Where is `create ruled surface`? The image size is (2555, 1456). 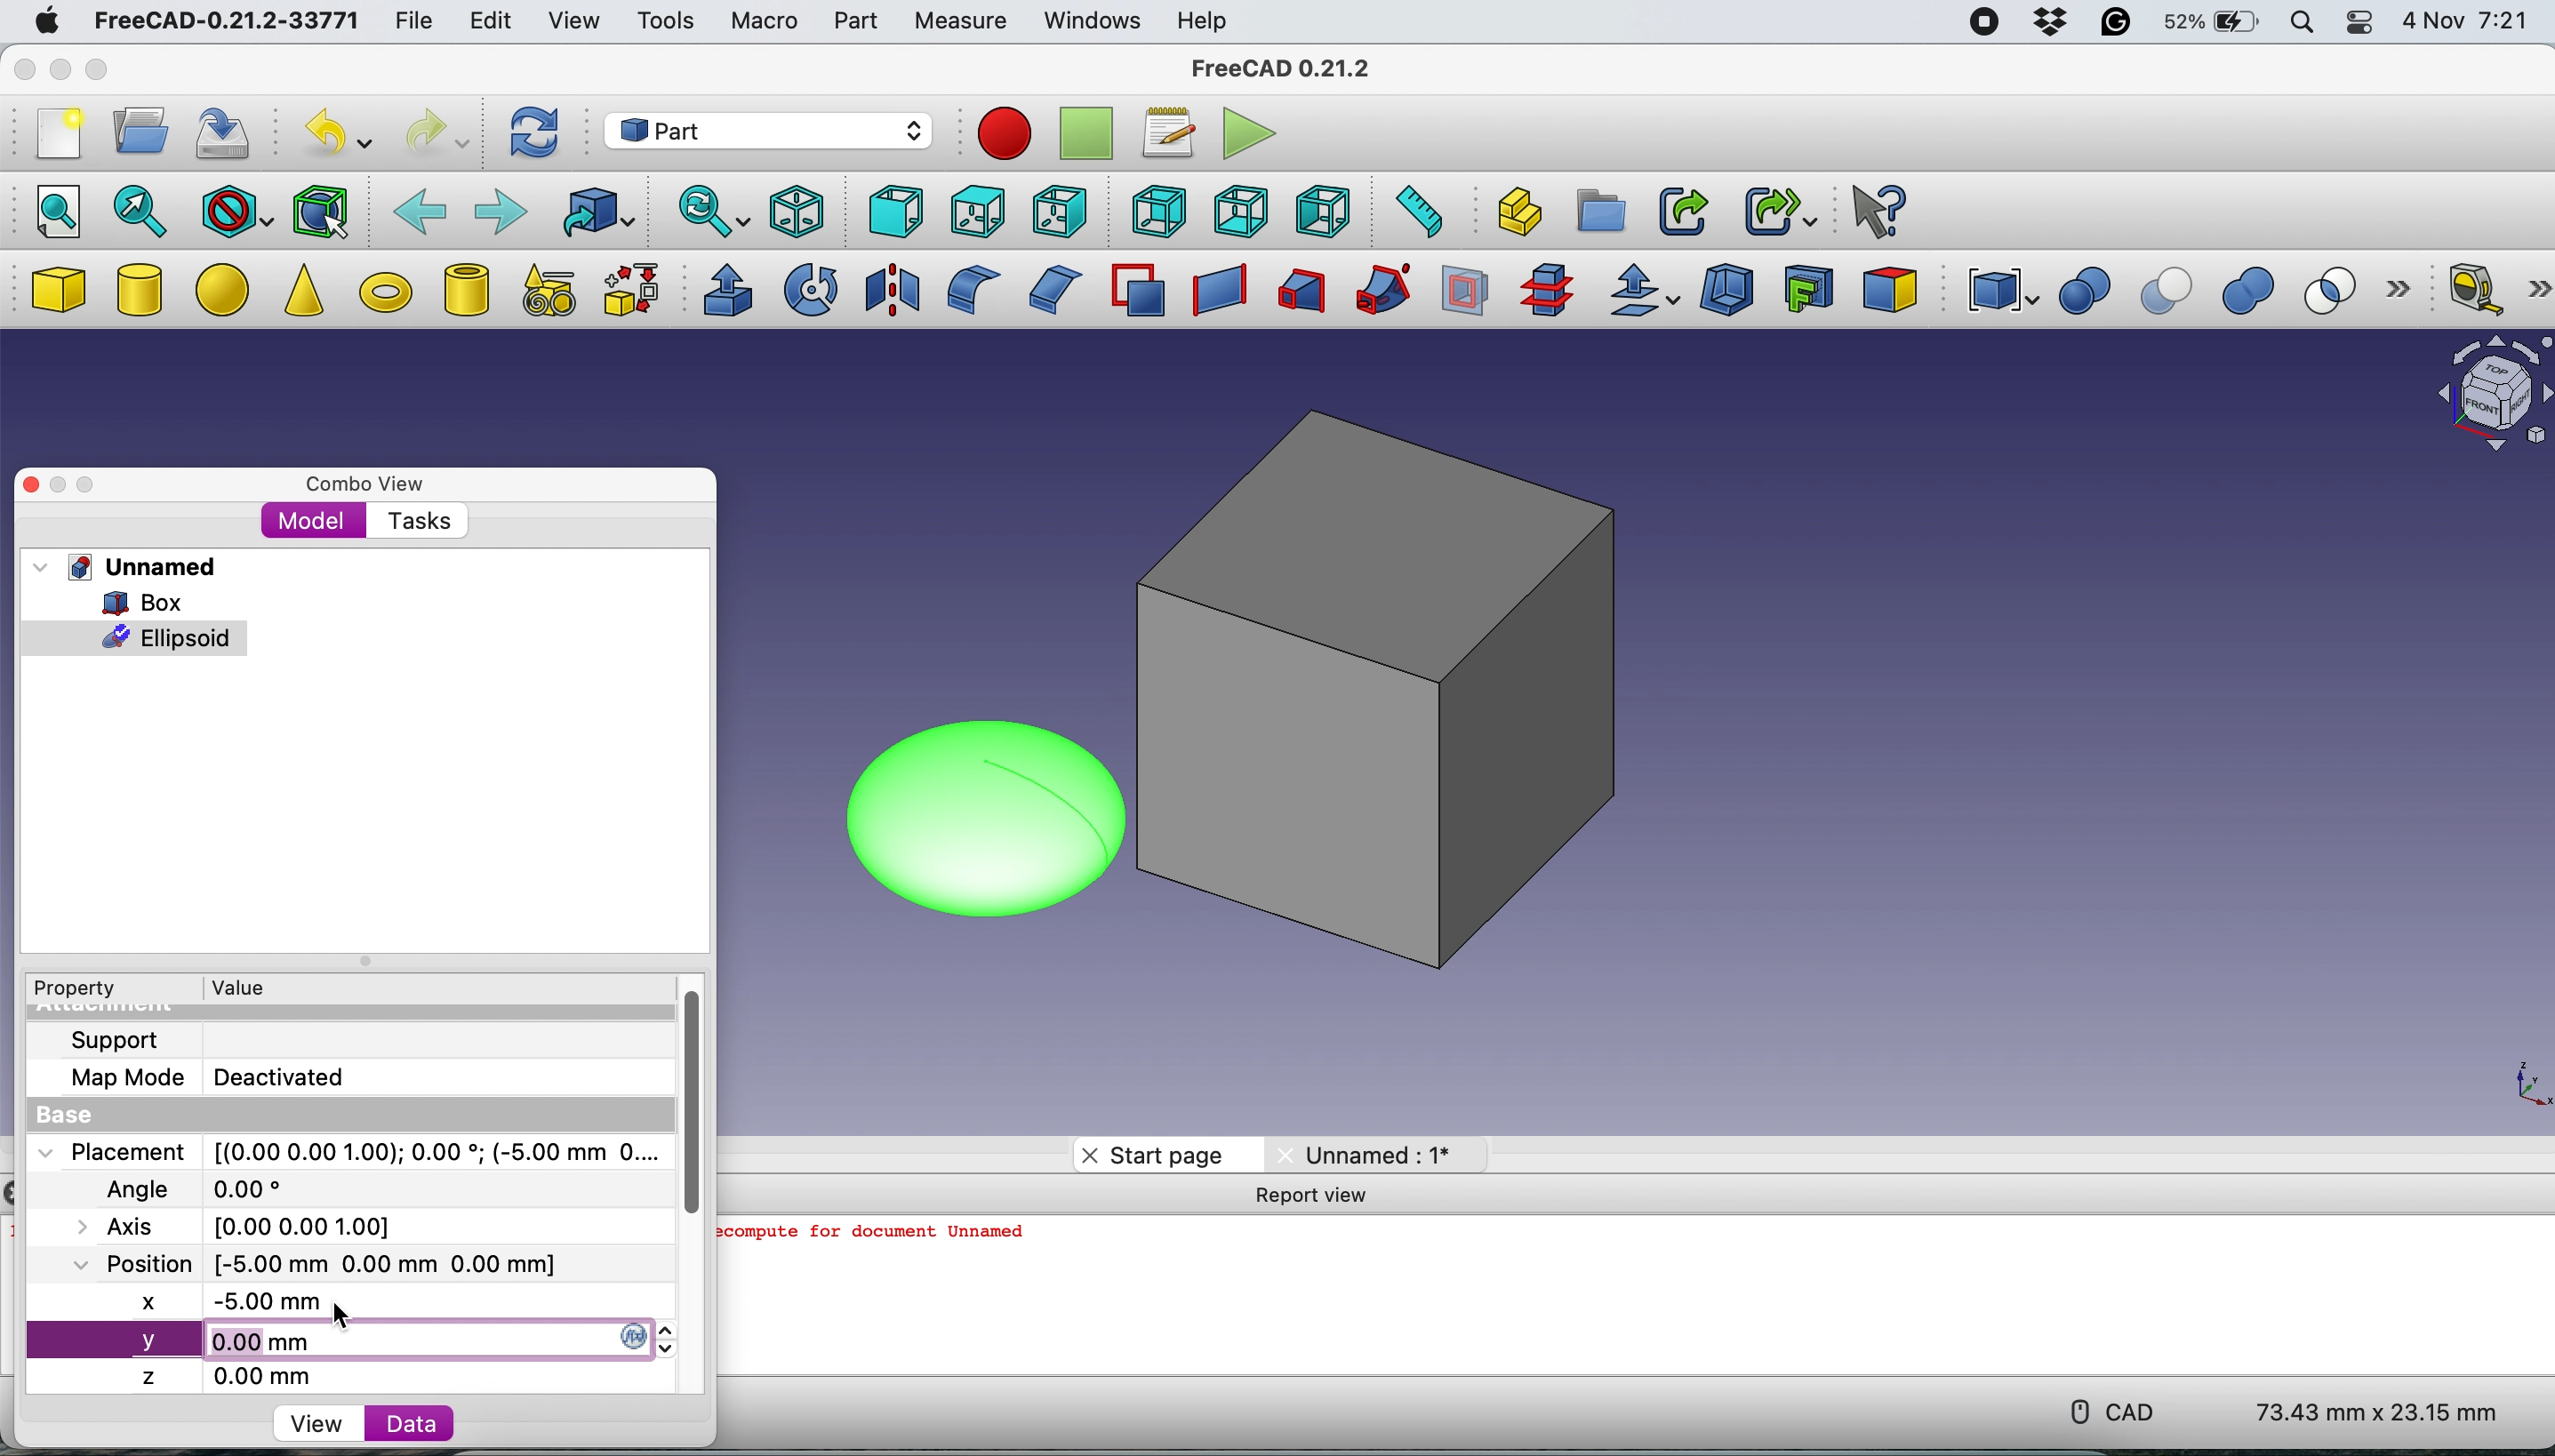
create ruled surface is located at coordinates (1214, 291).